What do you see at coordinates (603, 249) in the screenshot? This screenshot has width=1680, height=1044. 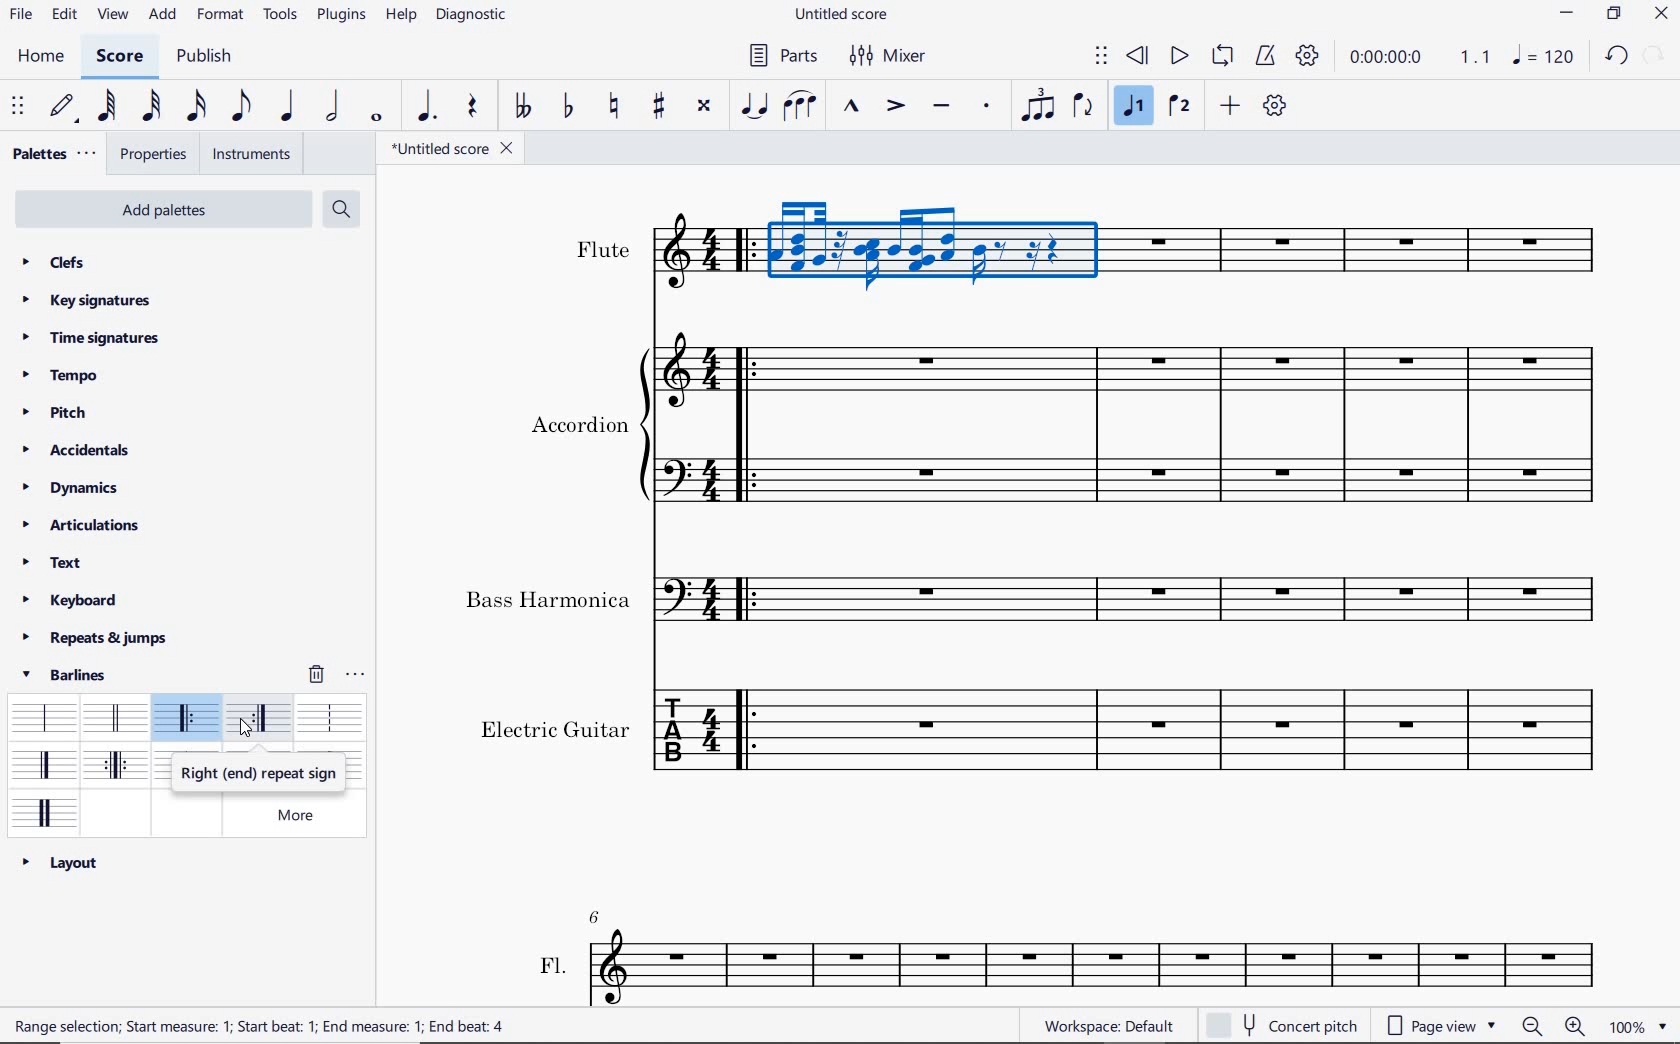 I see `text` at bounding box center [603, 249].